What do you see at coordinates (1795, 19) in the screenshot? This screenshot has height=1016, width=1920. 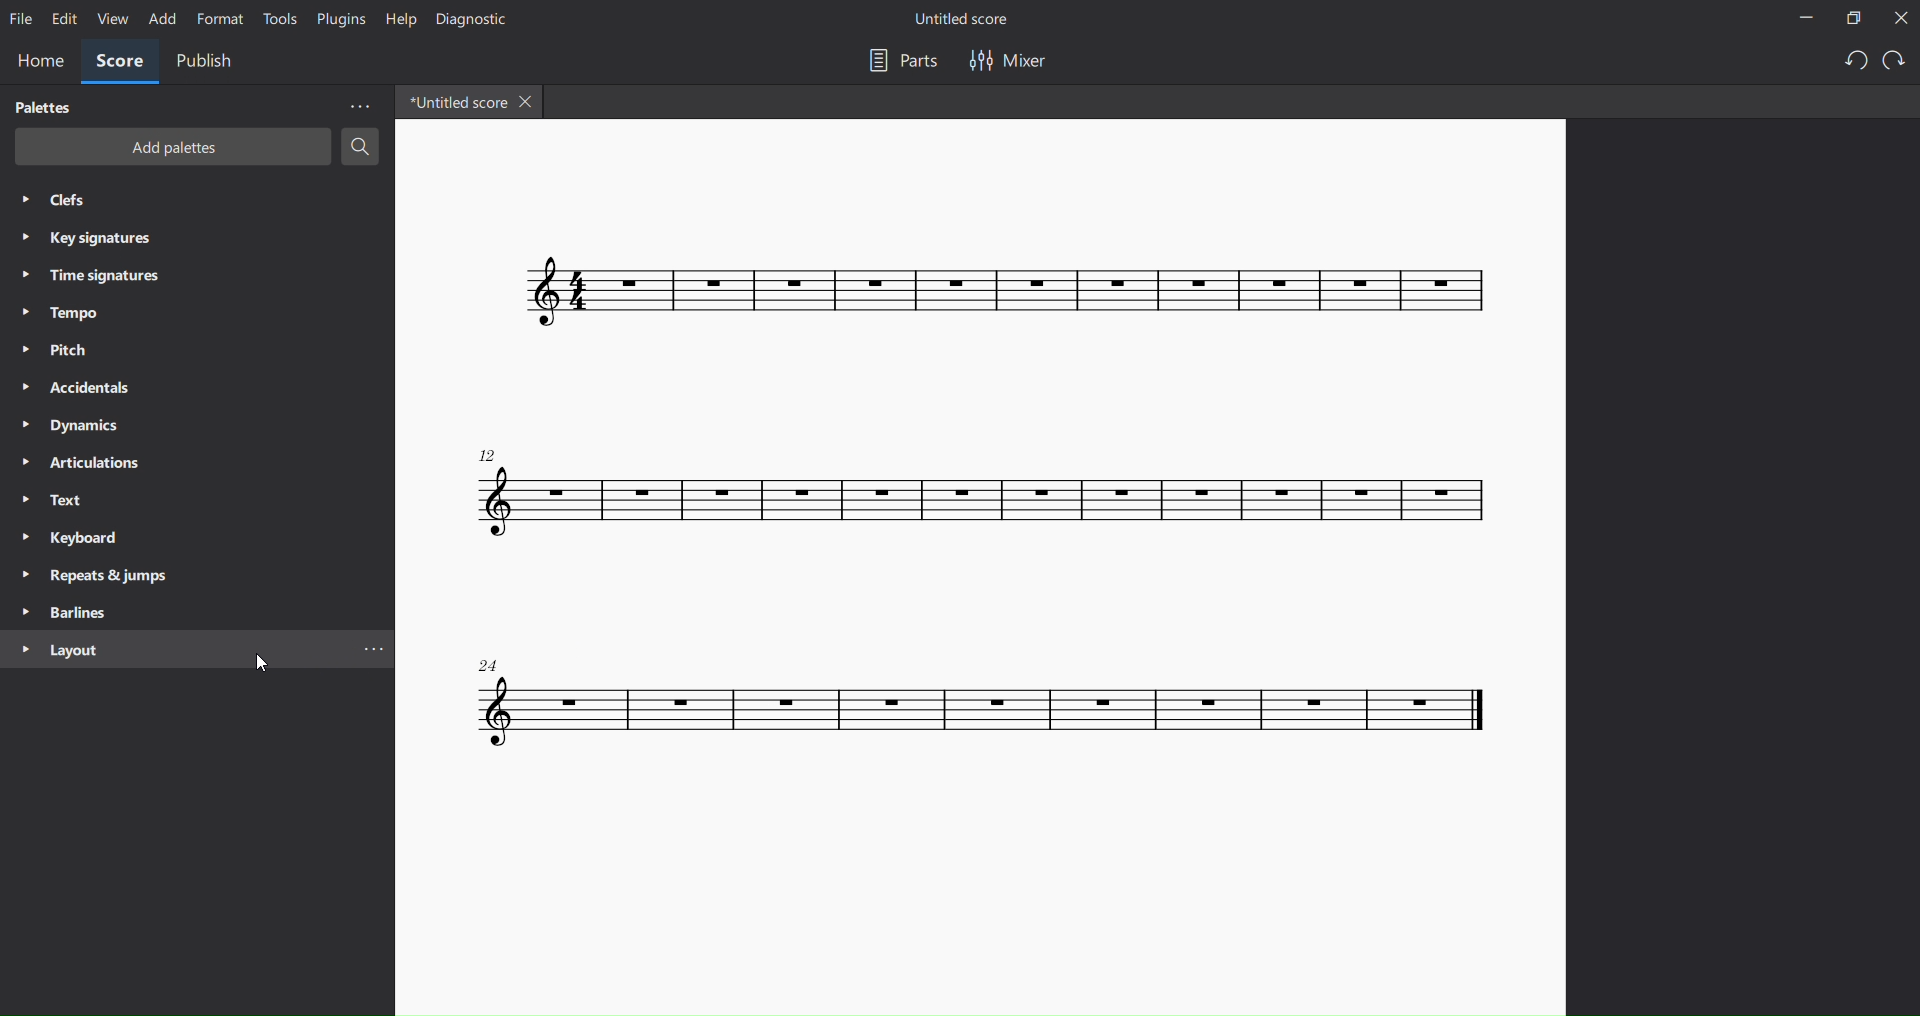 I see `minimize` at bounding box center [1795, 19].